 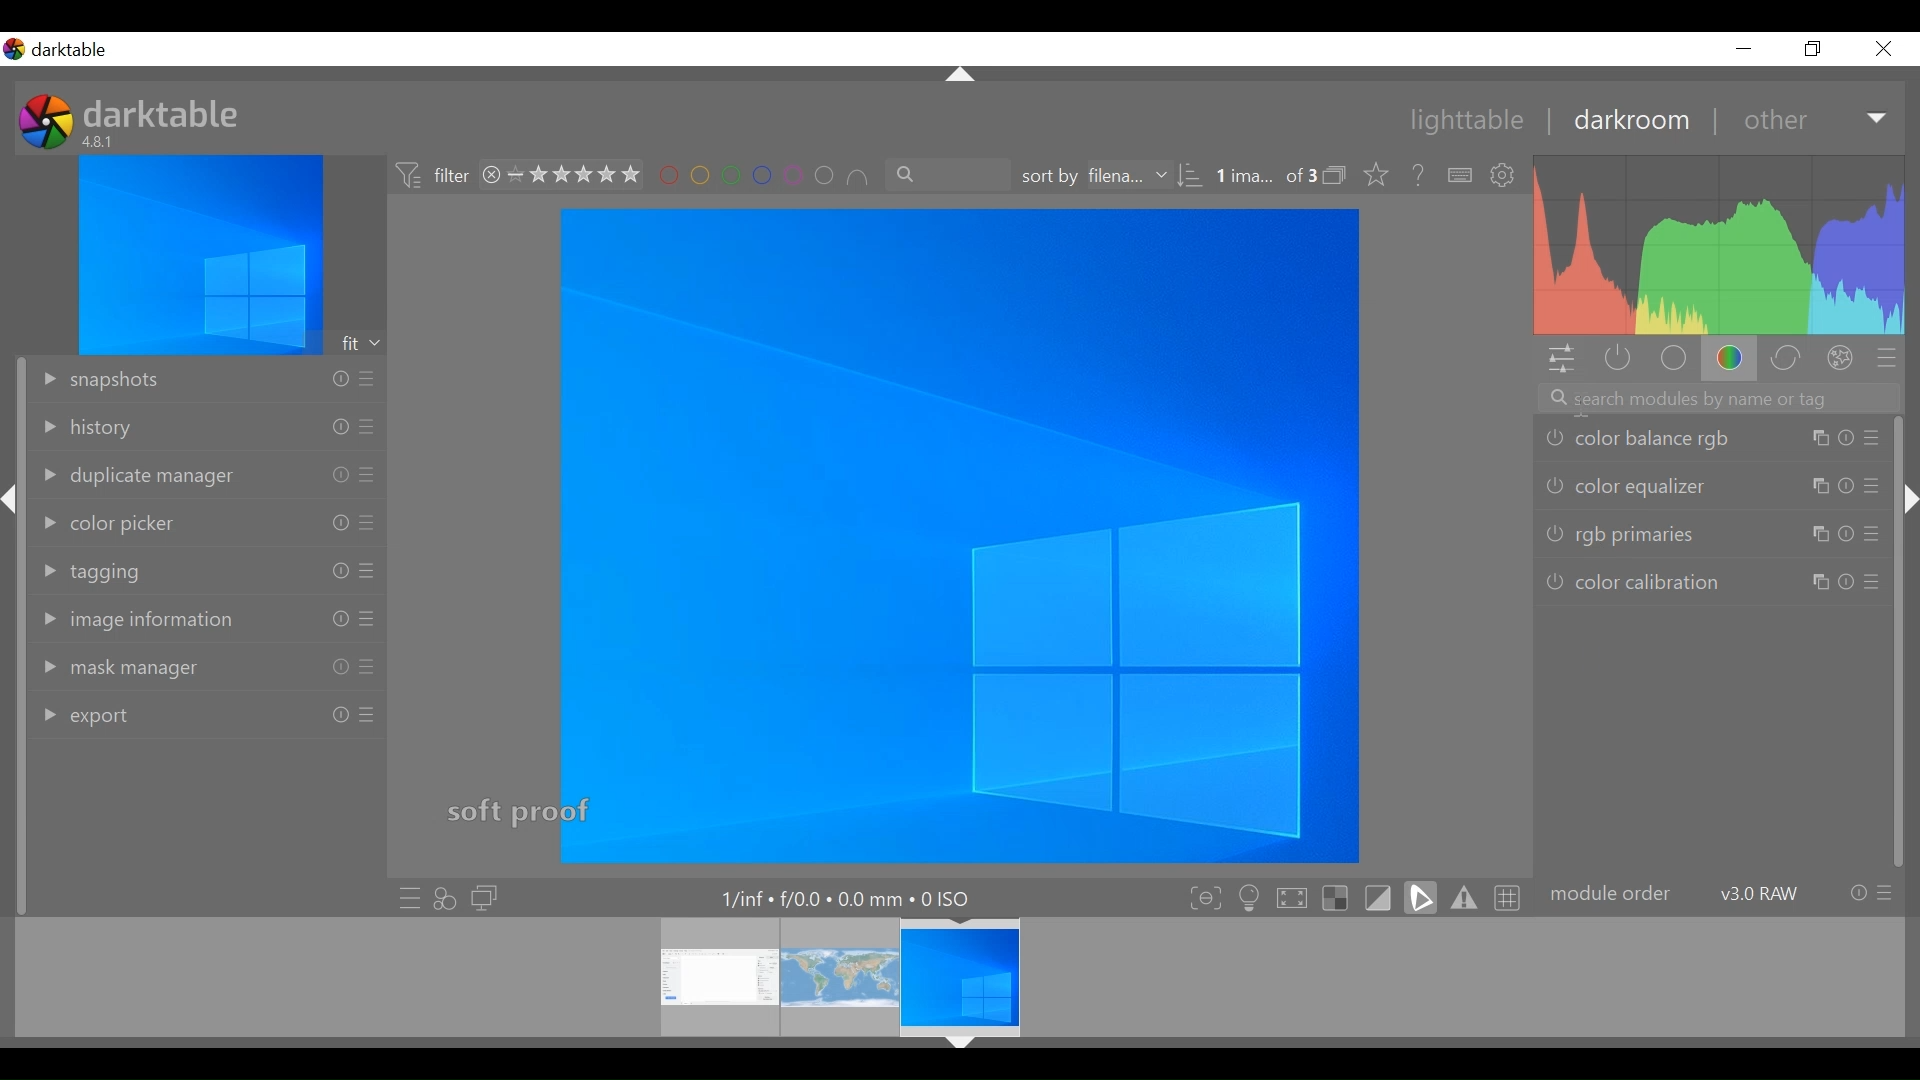 I want to click on info, so click(x=1845, y=485).